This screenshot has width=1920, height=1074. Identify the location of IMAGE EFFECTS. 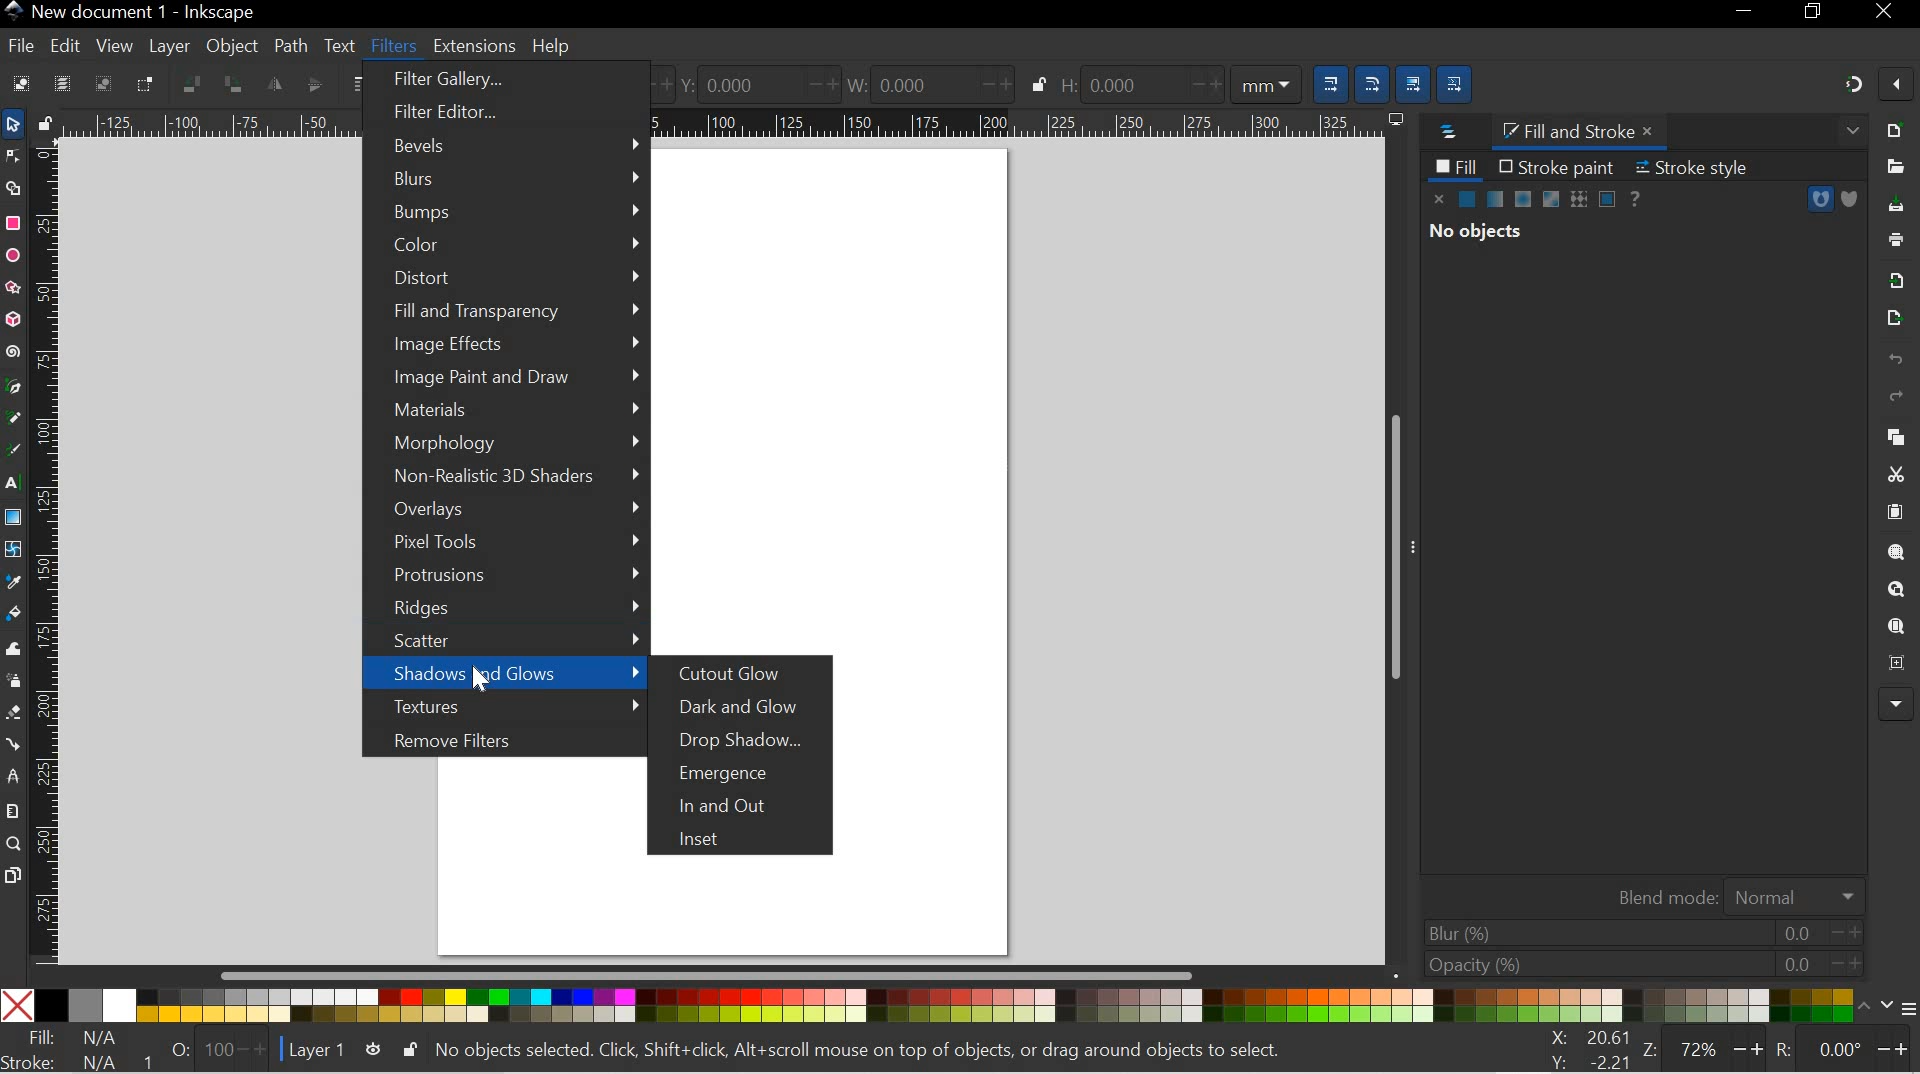
(511, 345).